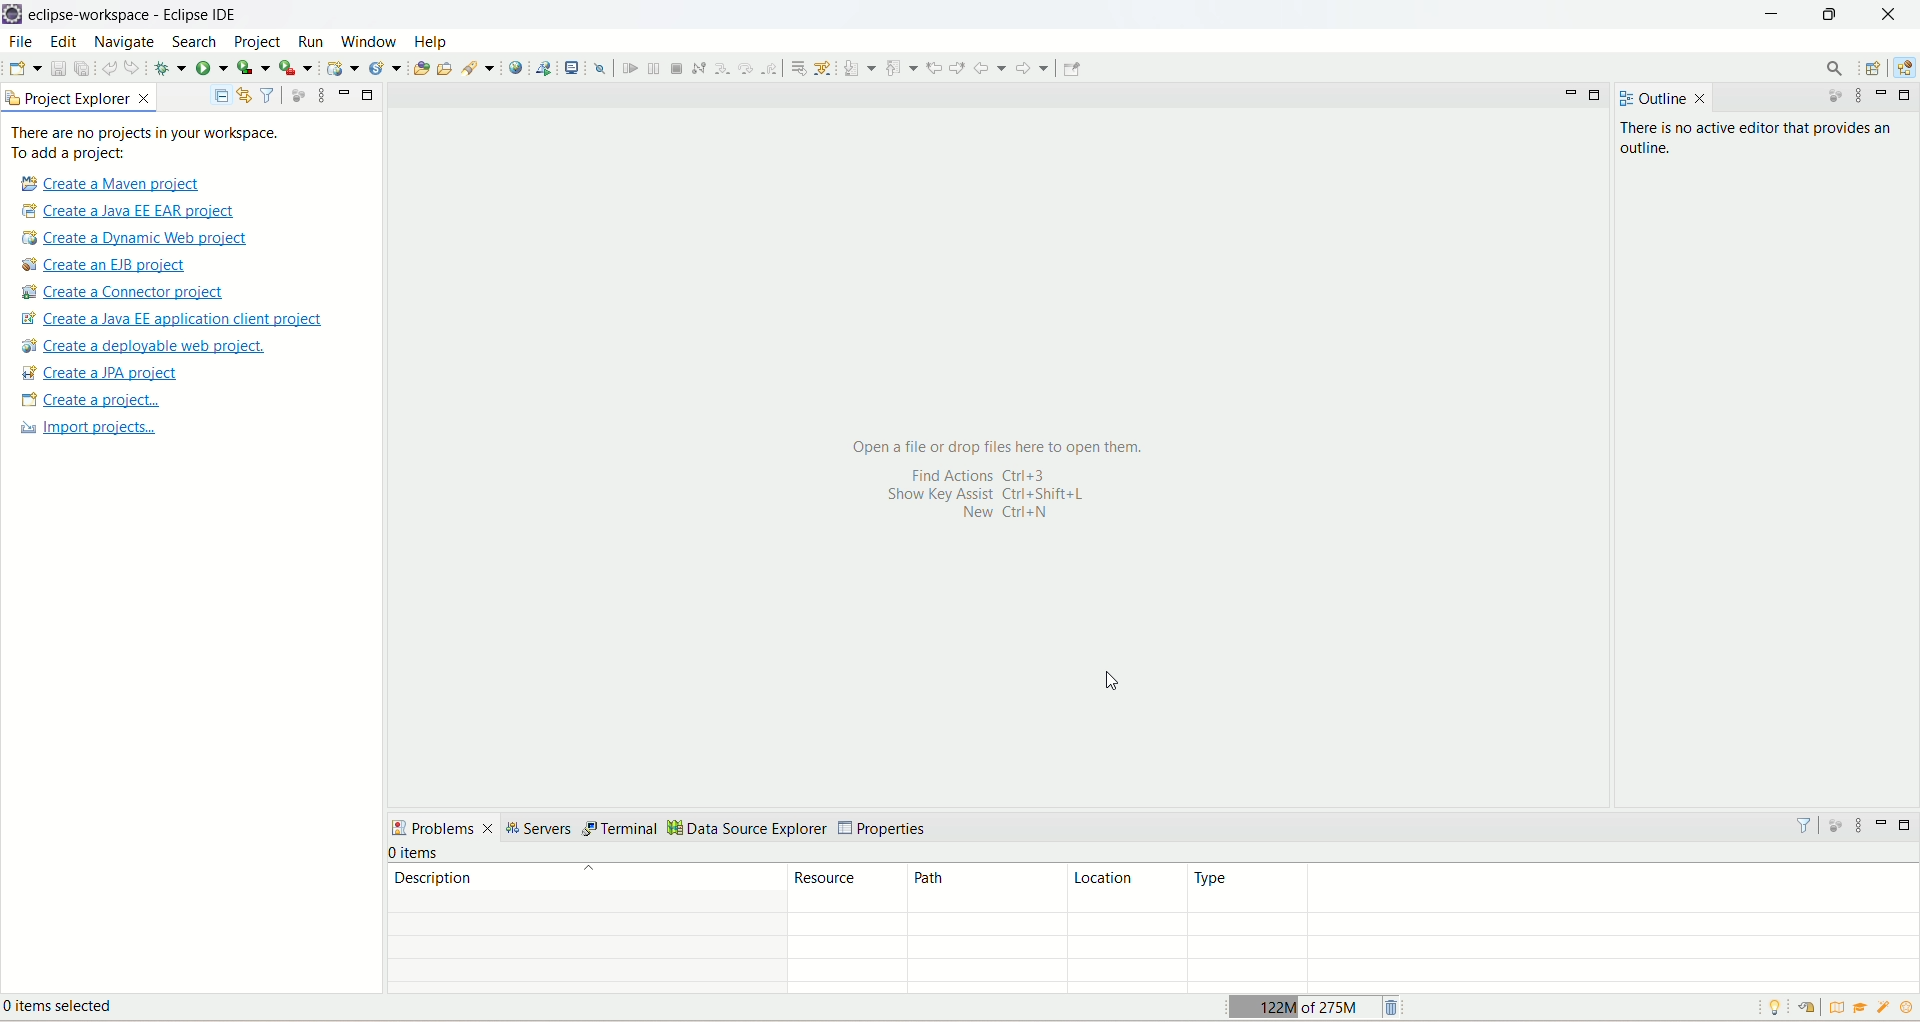 The width and height of the screenshot is (1920, 1022). What do you see at coordinates (848, 888) in the screenshot?
I see `resources` at bounding box center [848, 888].